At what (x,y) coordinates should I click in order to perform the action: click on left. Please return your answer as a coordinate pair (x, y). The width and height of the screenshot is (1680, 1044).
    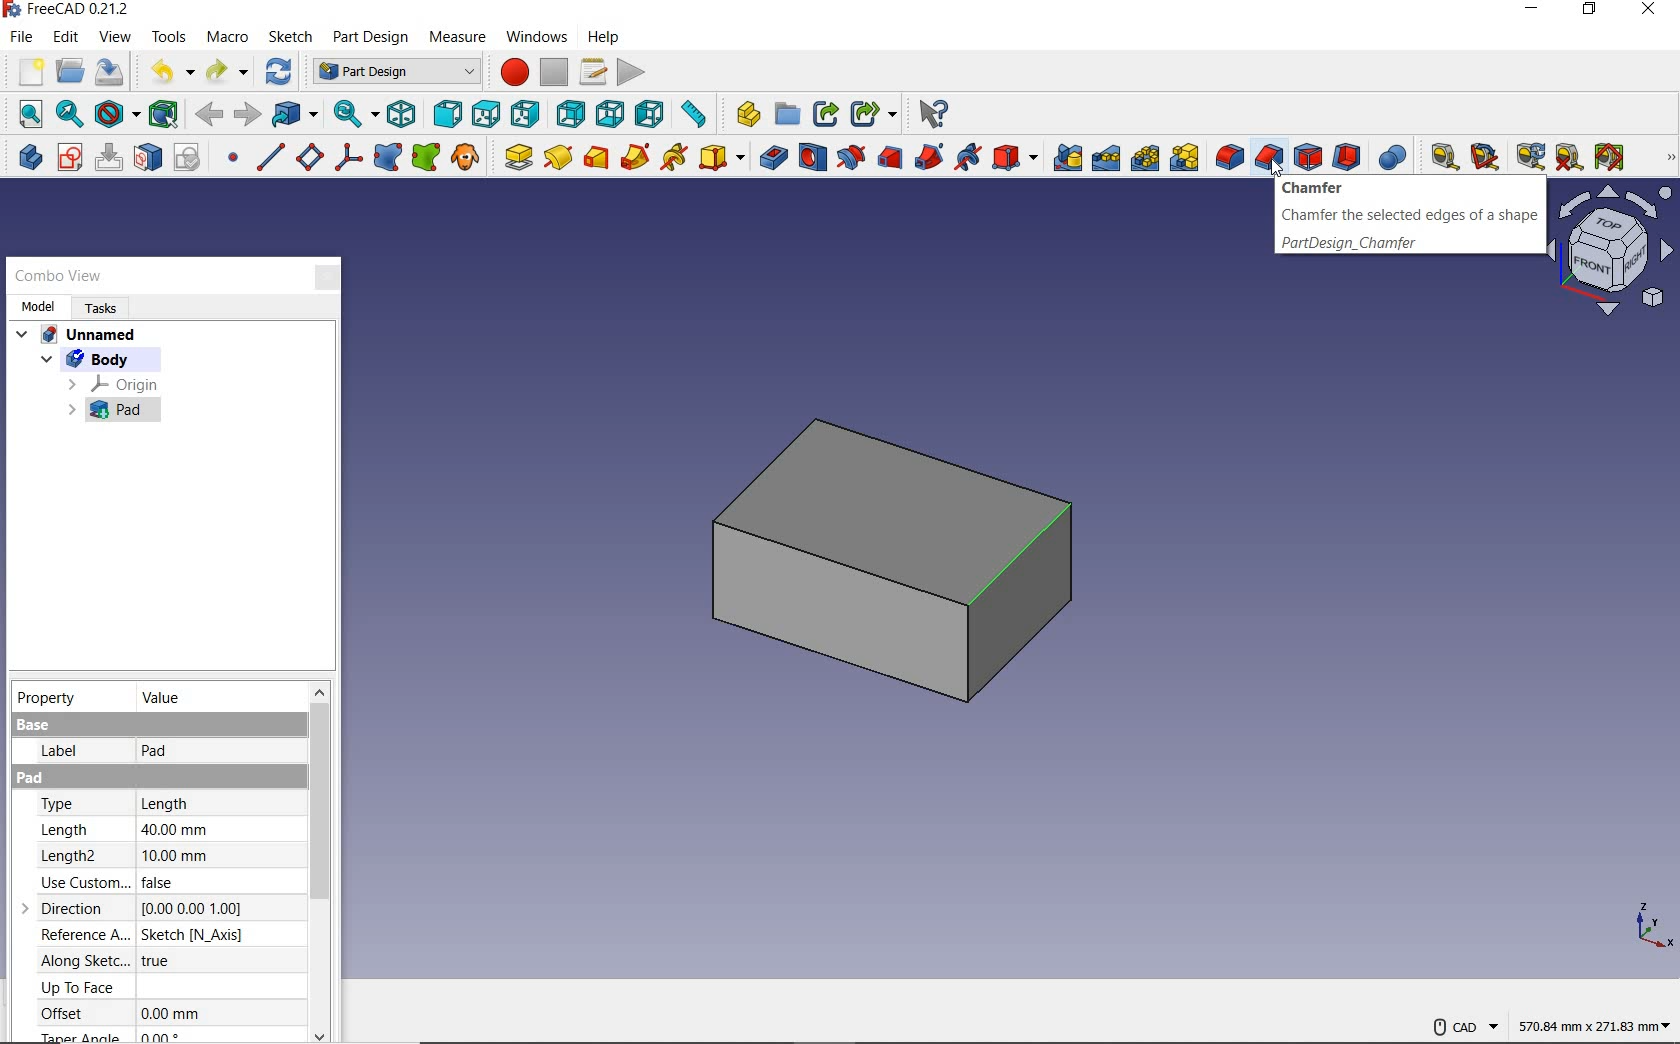
    Looking at the image, I should click on (652, 114).